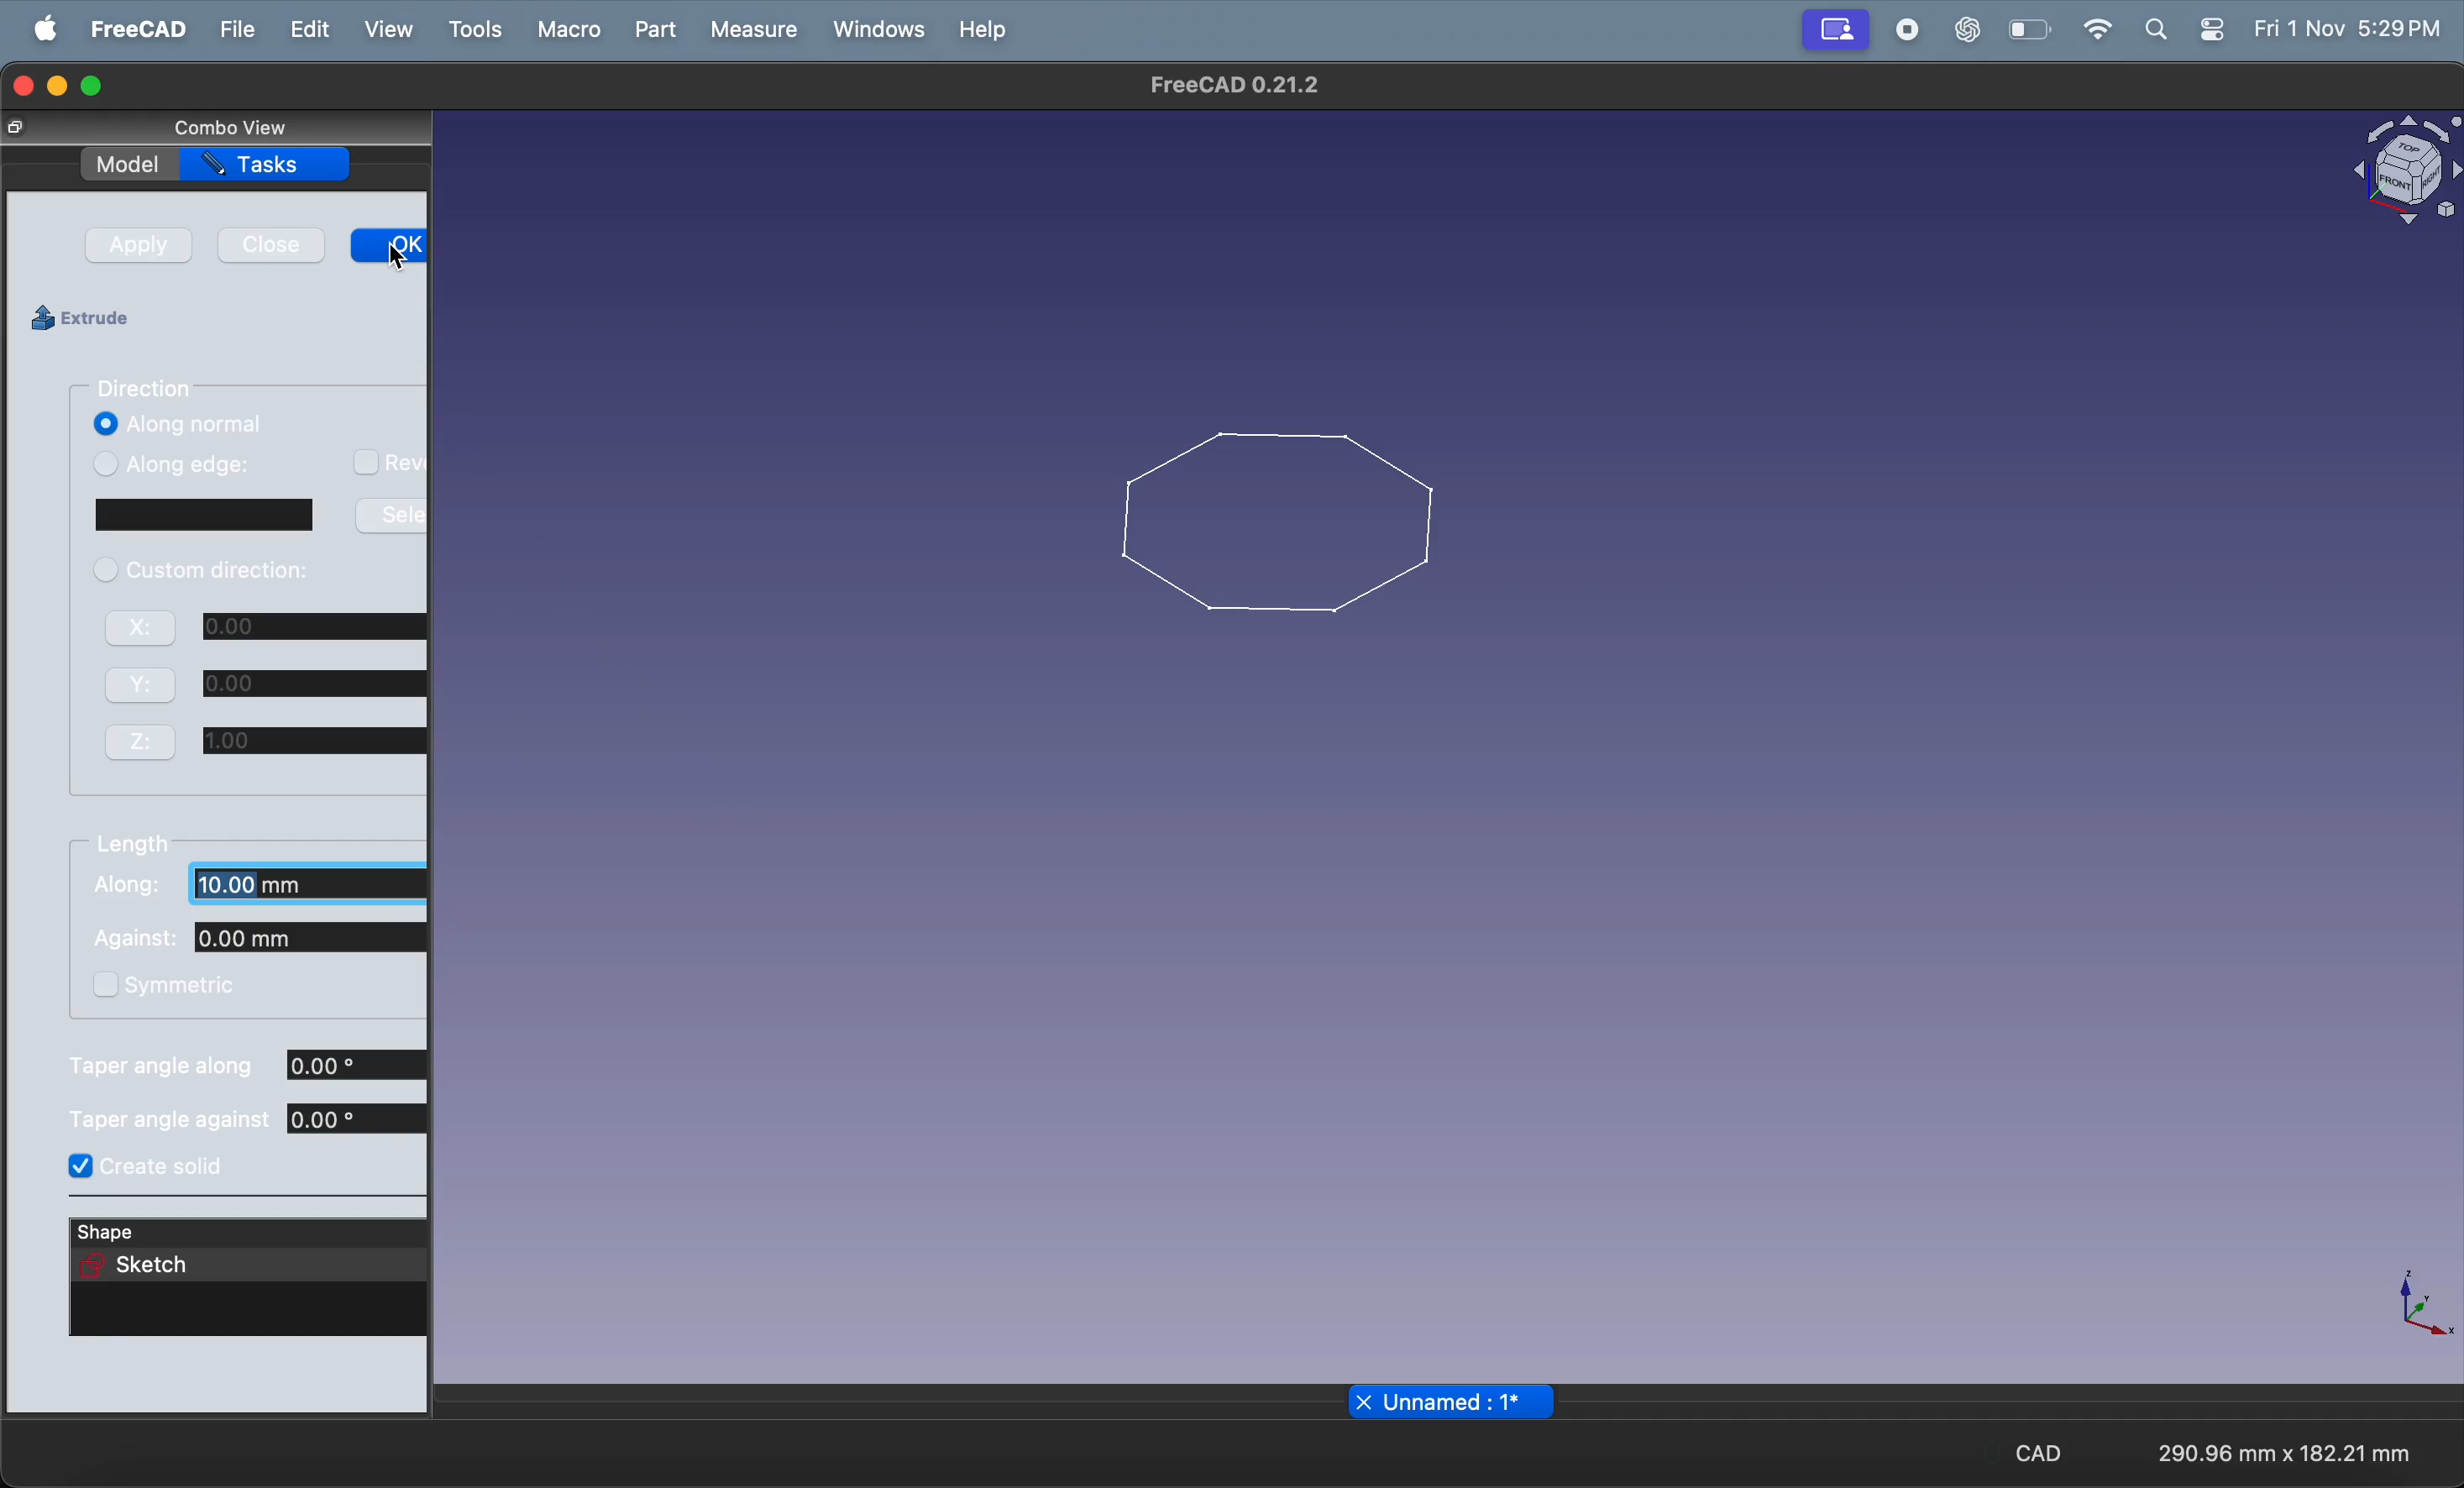  I want to click on aspect ratio, so click(2289, 1451).